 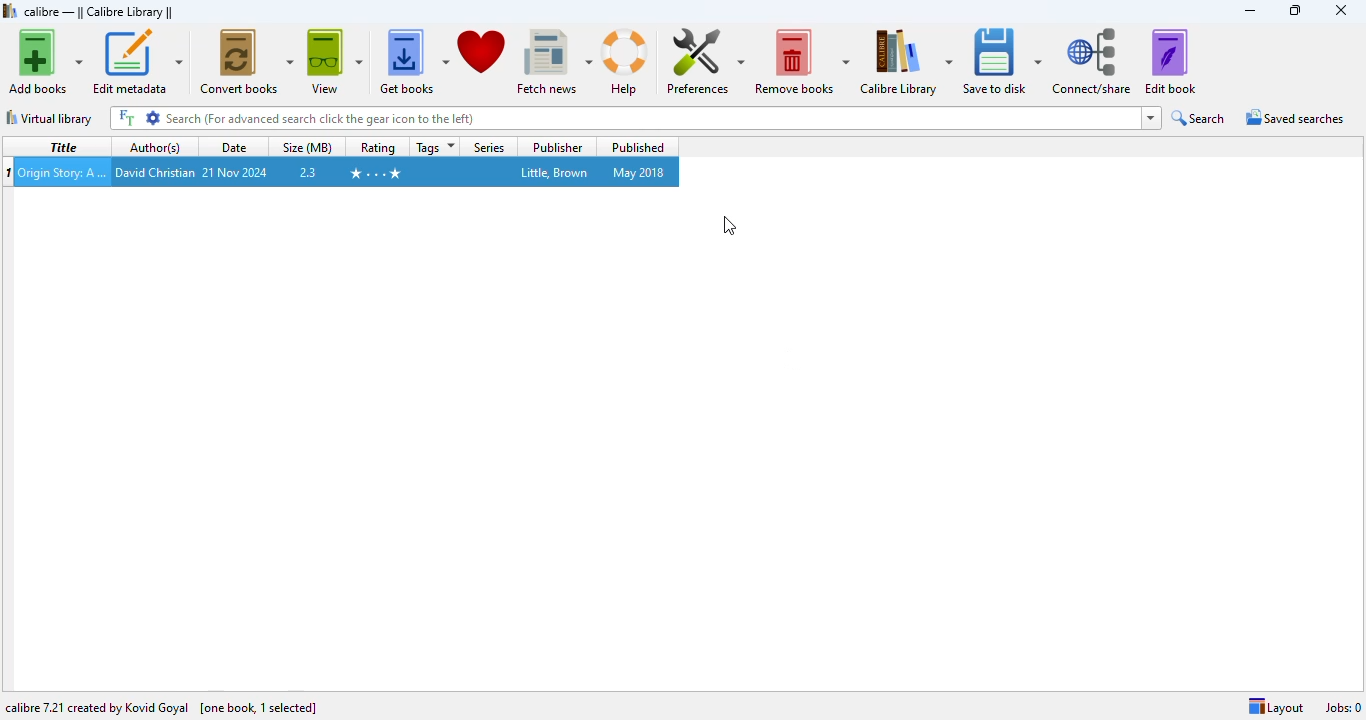 I want to click on help, so click(x=626, y=62).